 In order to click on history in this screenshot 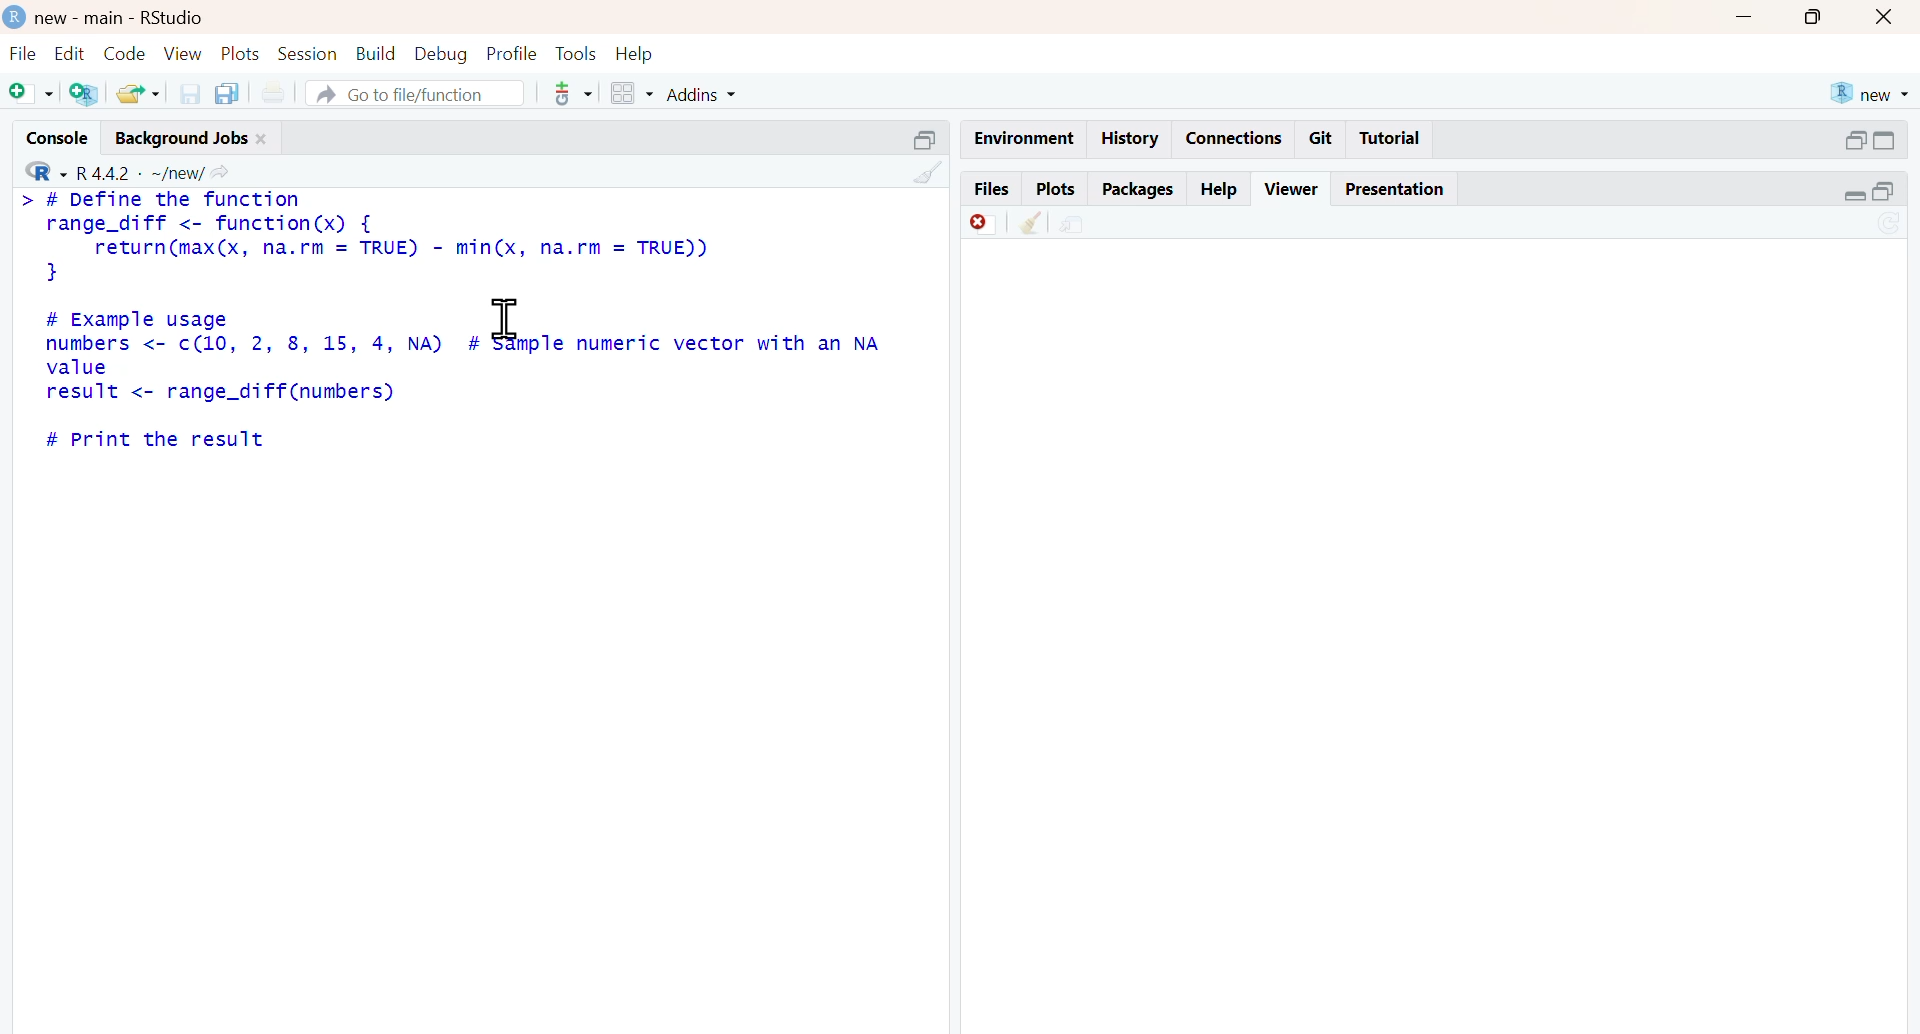, I will do `click(1131, 138)`.